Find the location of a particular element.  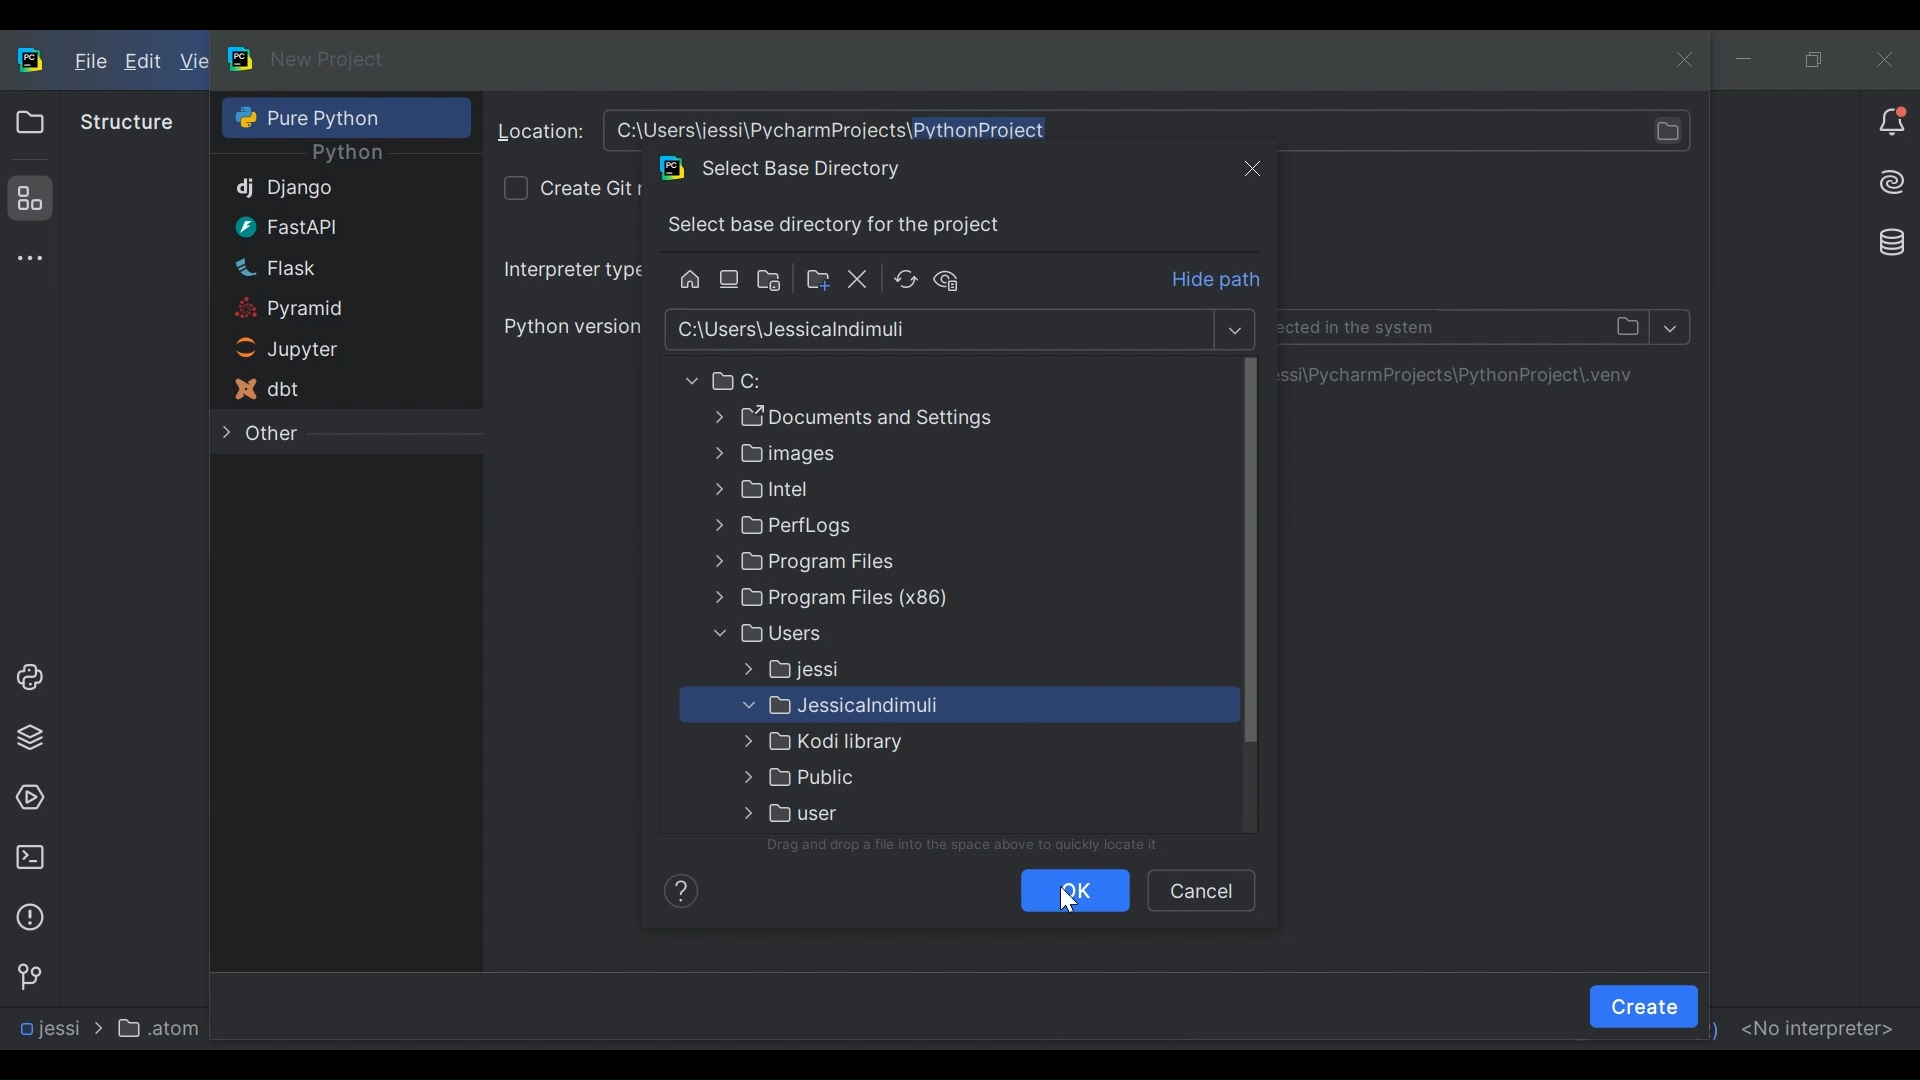

Cancel is located at coordinates (1200, 889).